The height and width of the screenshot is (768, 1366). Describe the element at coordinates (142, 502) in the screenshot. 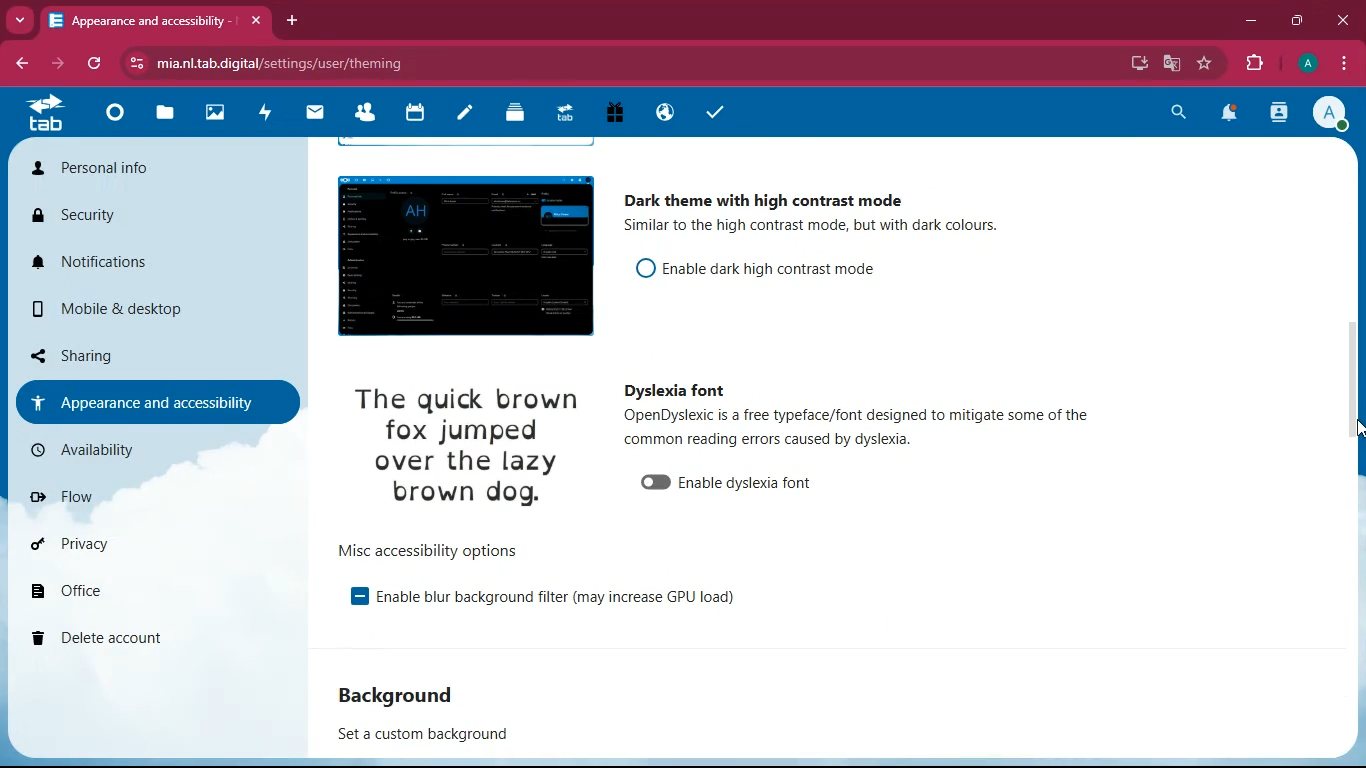

I see `flow` at that location.